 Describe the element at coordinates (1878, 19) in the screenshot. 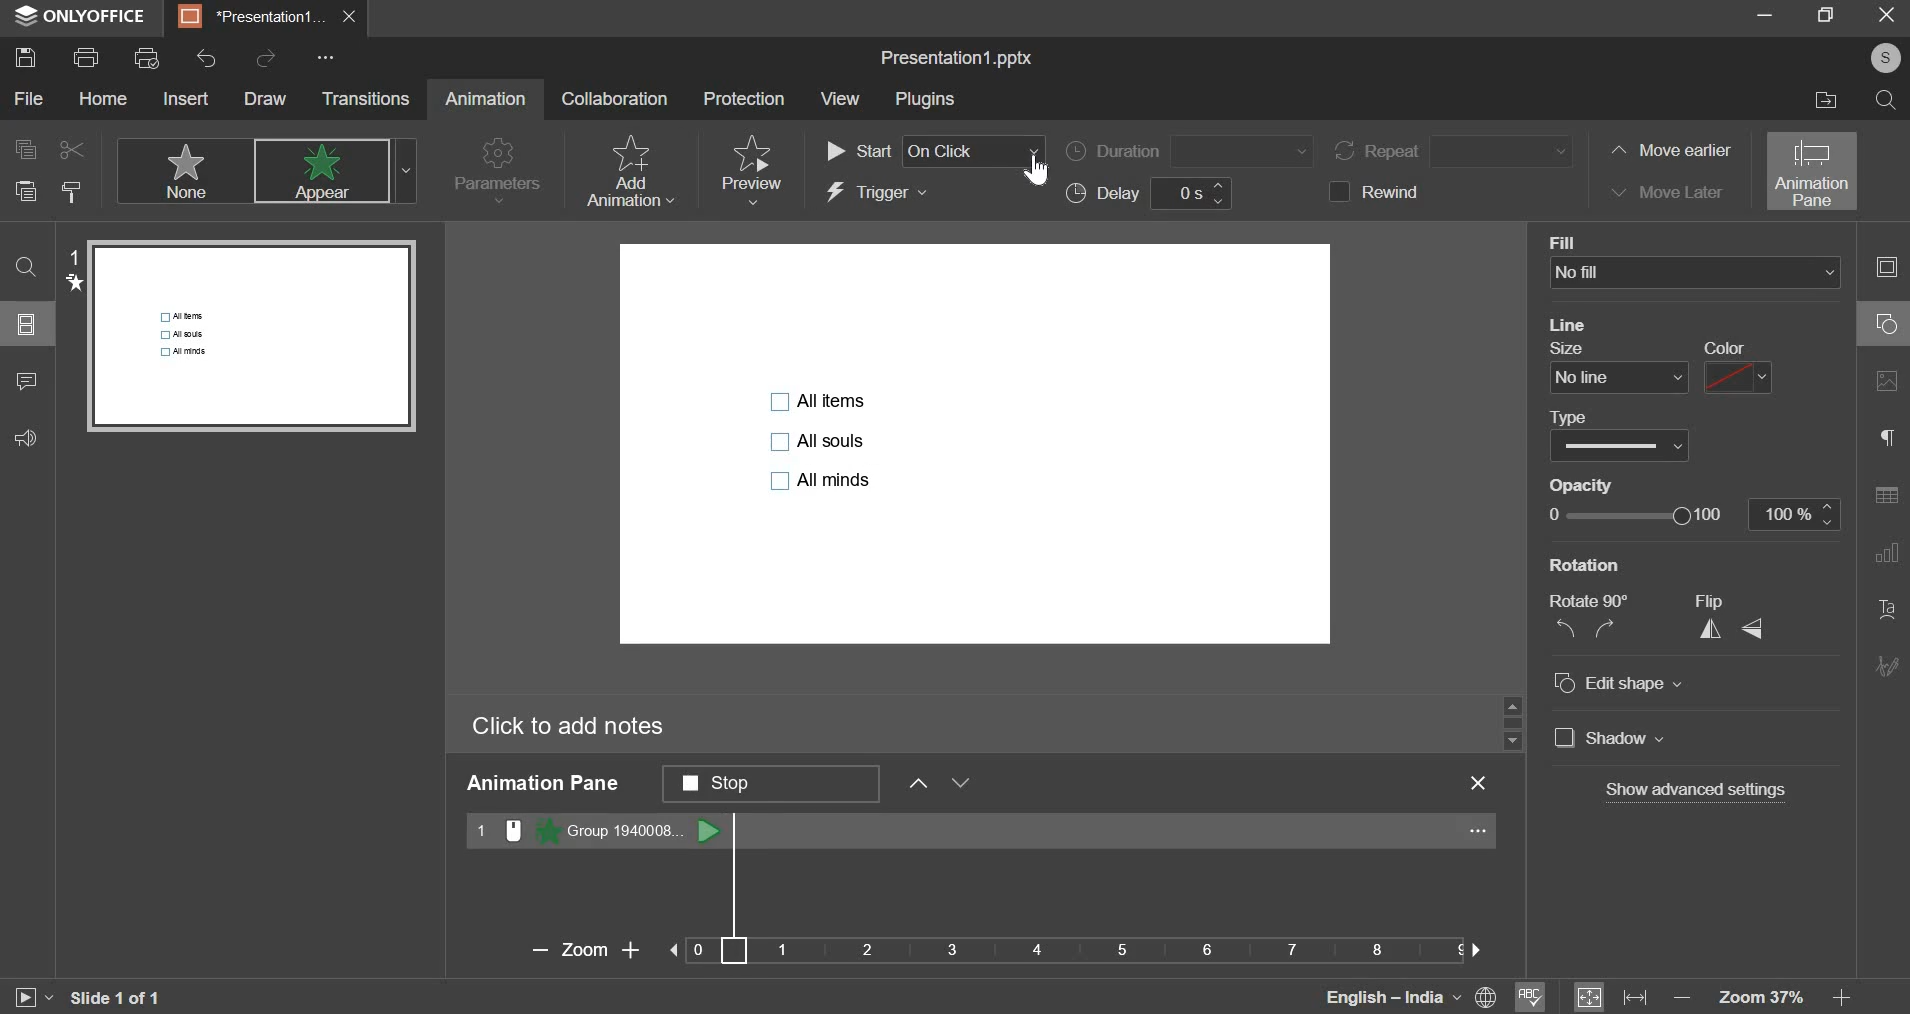

I see `exit` at that location.